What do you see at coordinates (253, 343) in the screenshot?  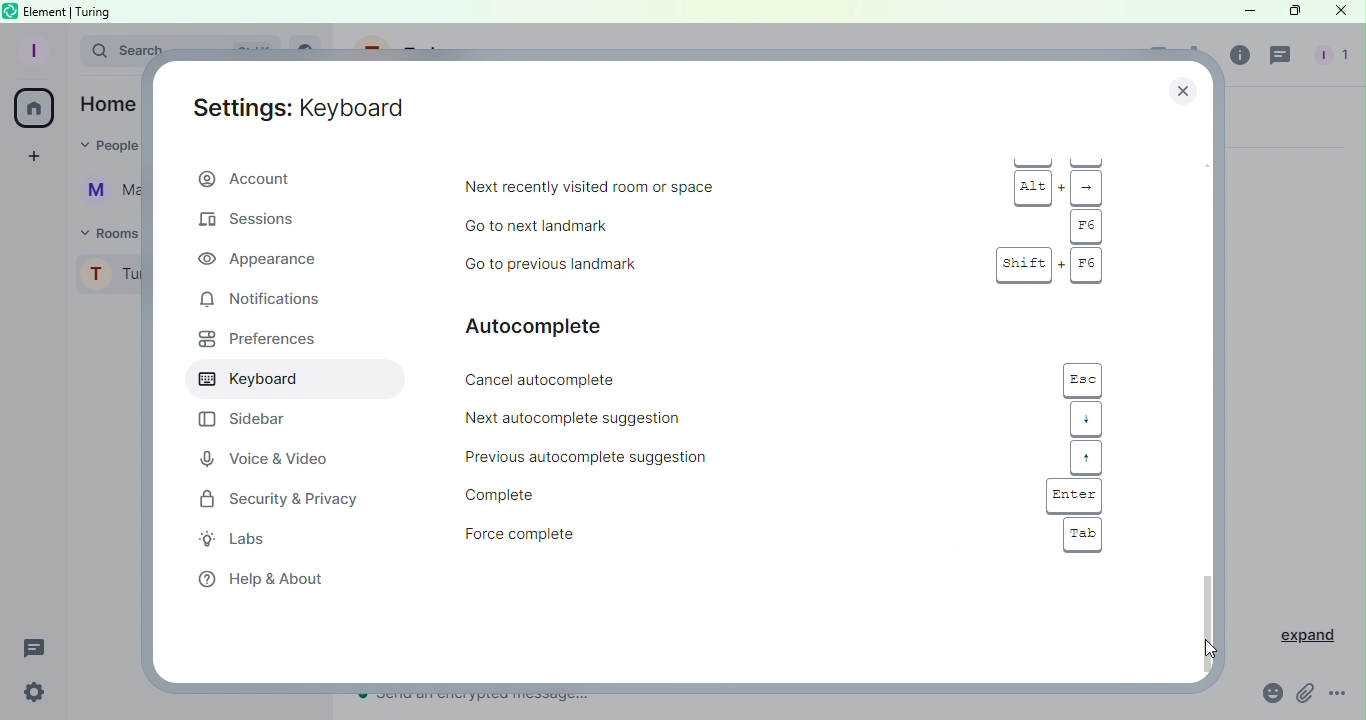 I see `Preferences` at bounding box center [253, 343].